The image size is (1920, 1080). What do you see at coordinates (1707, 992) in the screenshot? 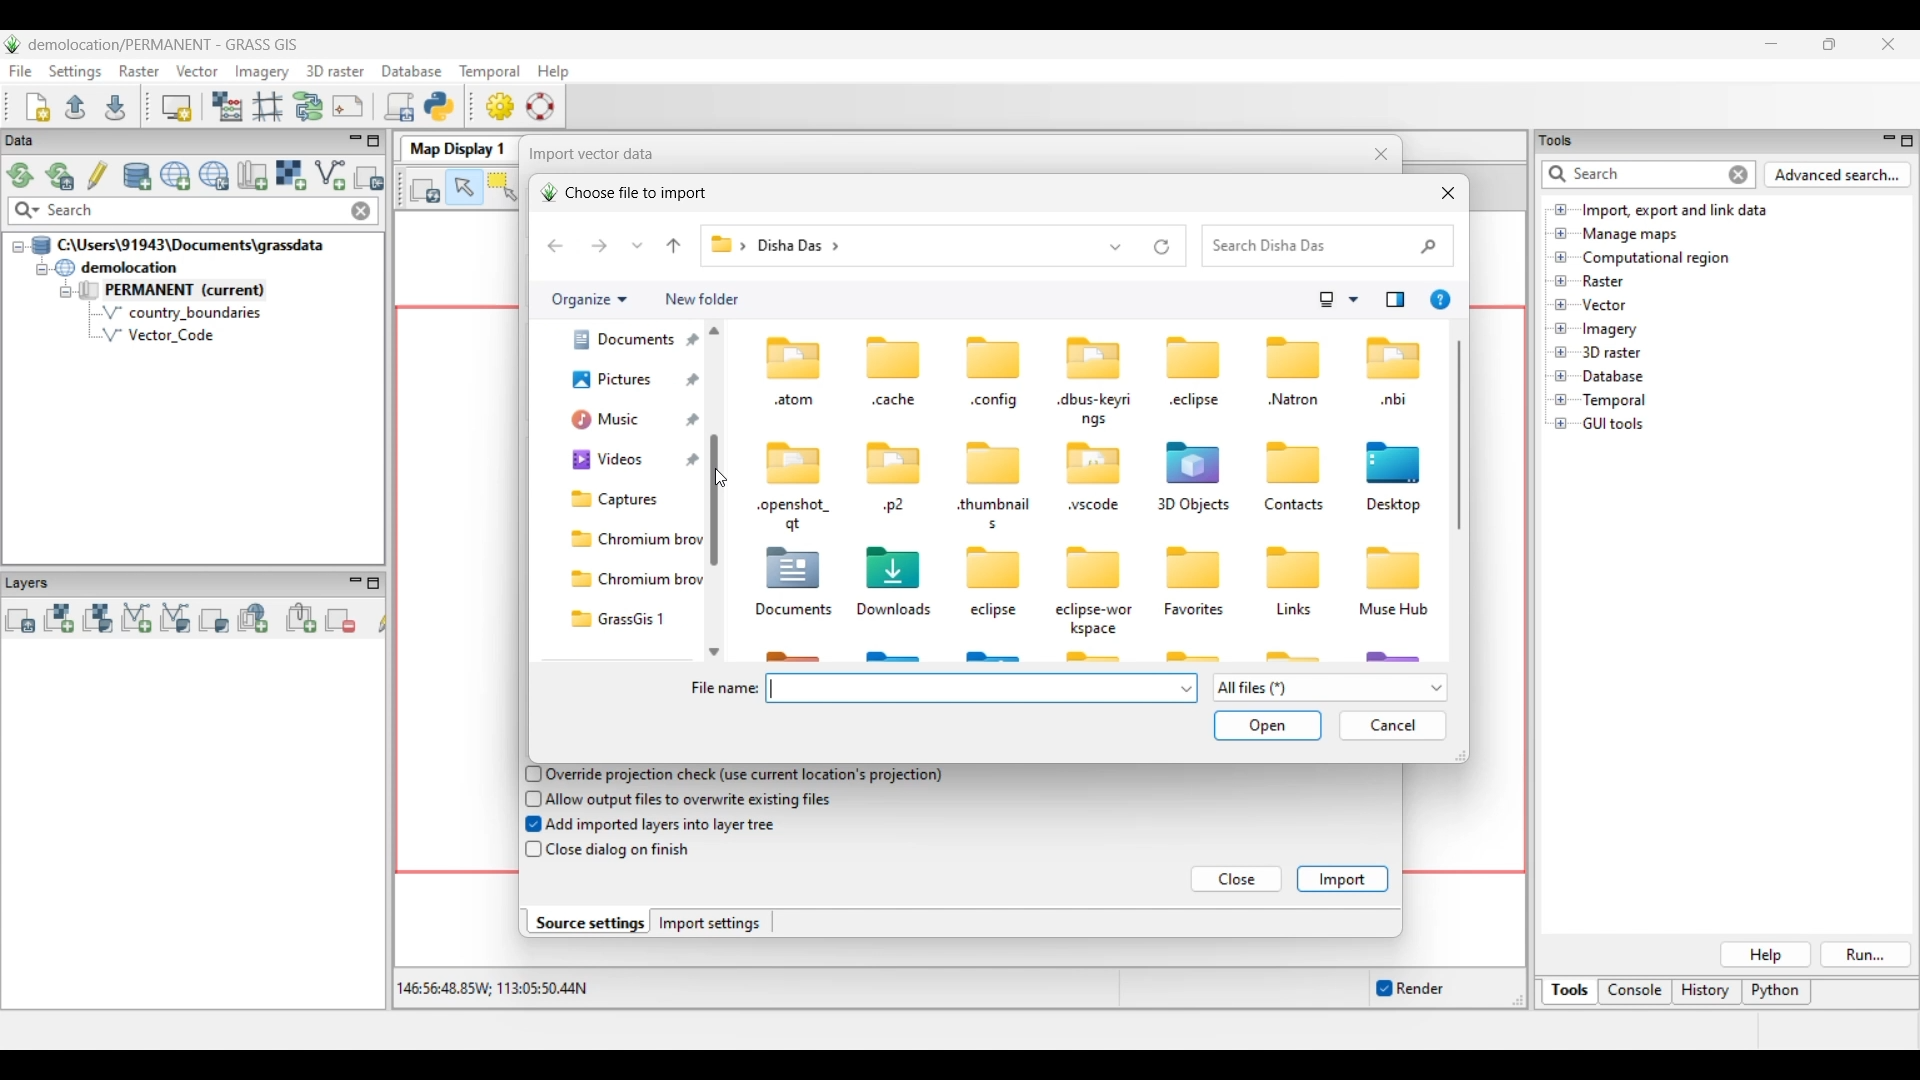
I see `History` at bounding box center [1707, 992].